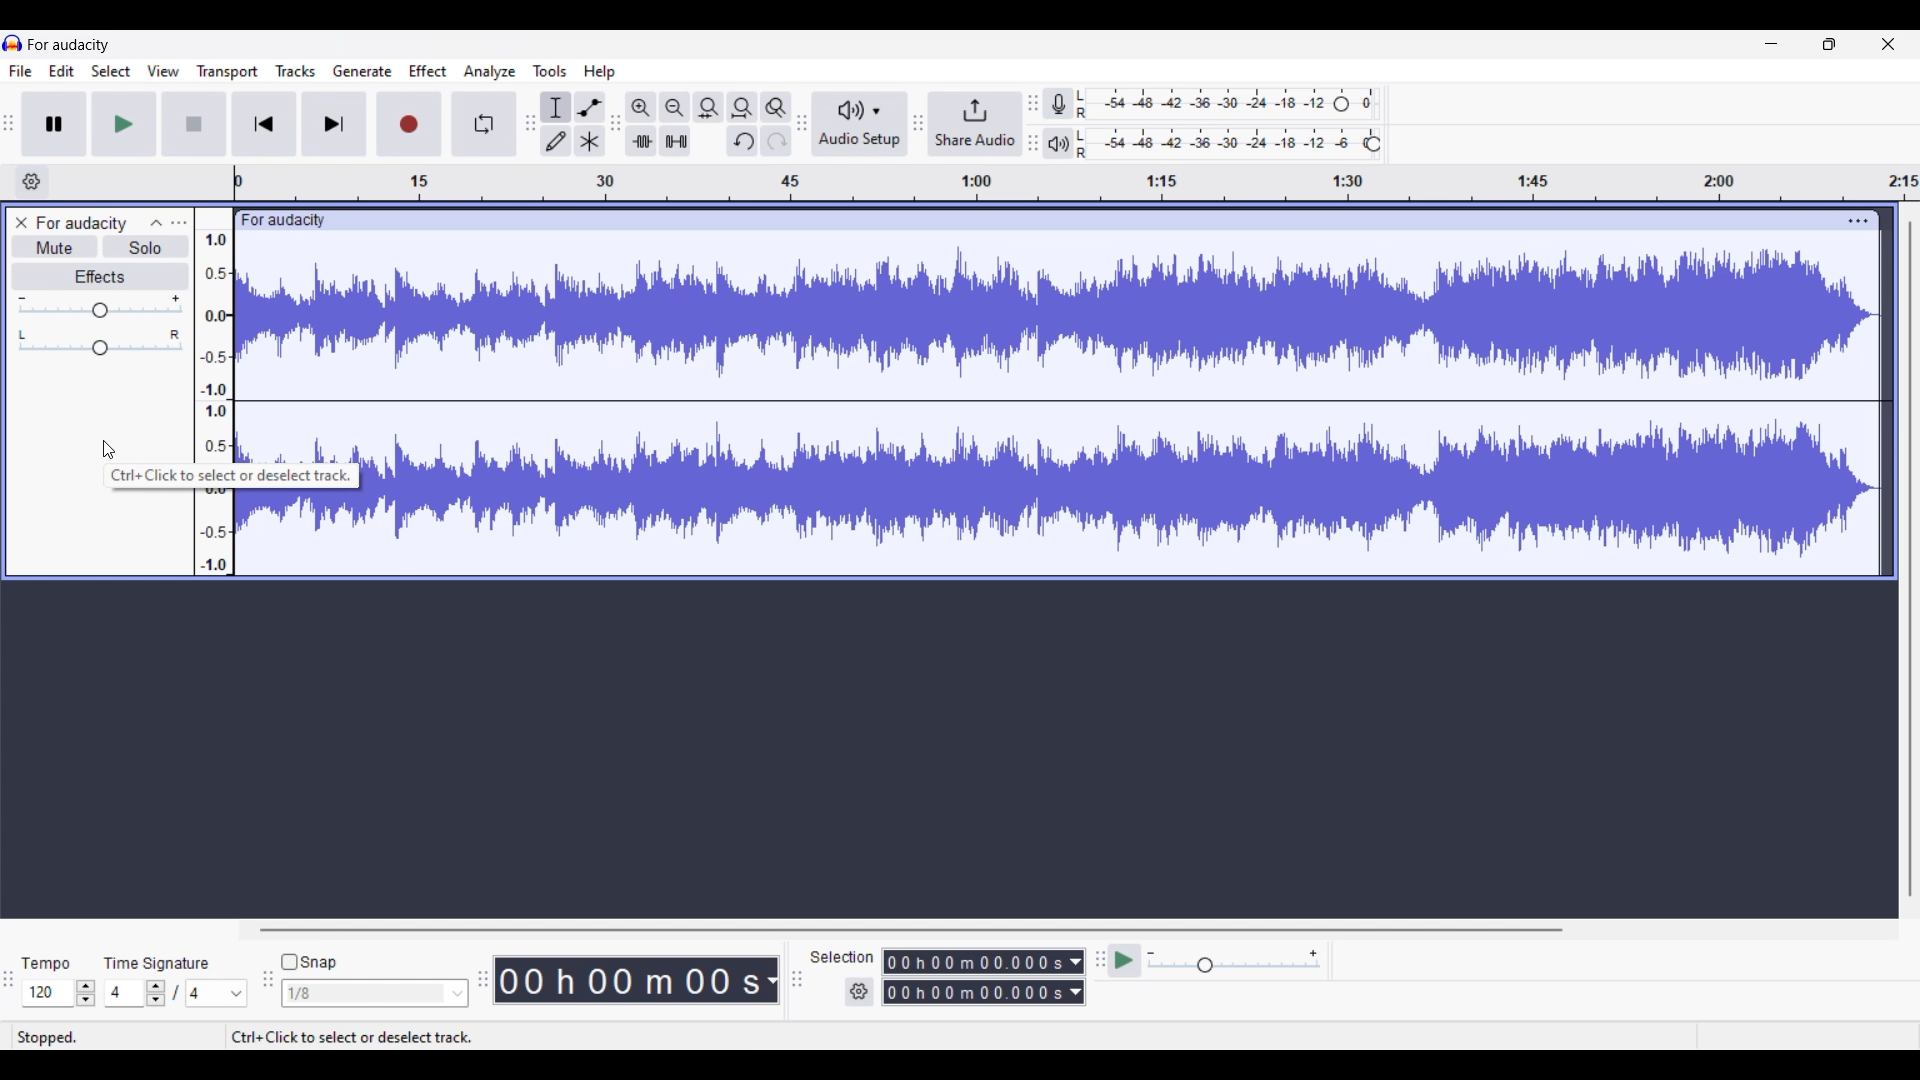  What do you see at coordinates (1216, 960) in the screenshot?
I see `Playback speed settings ` at bounding box center [1216, 960].